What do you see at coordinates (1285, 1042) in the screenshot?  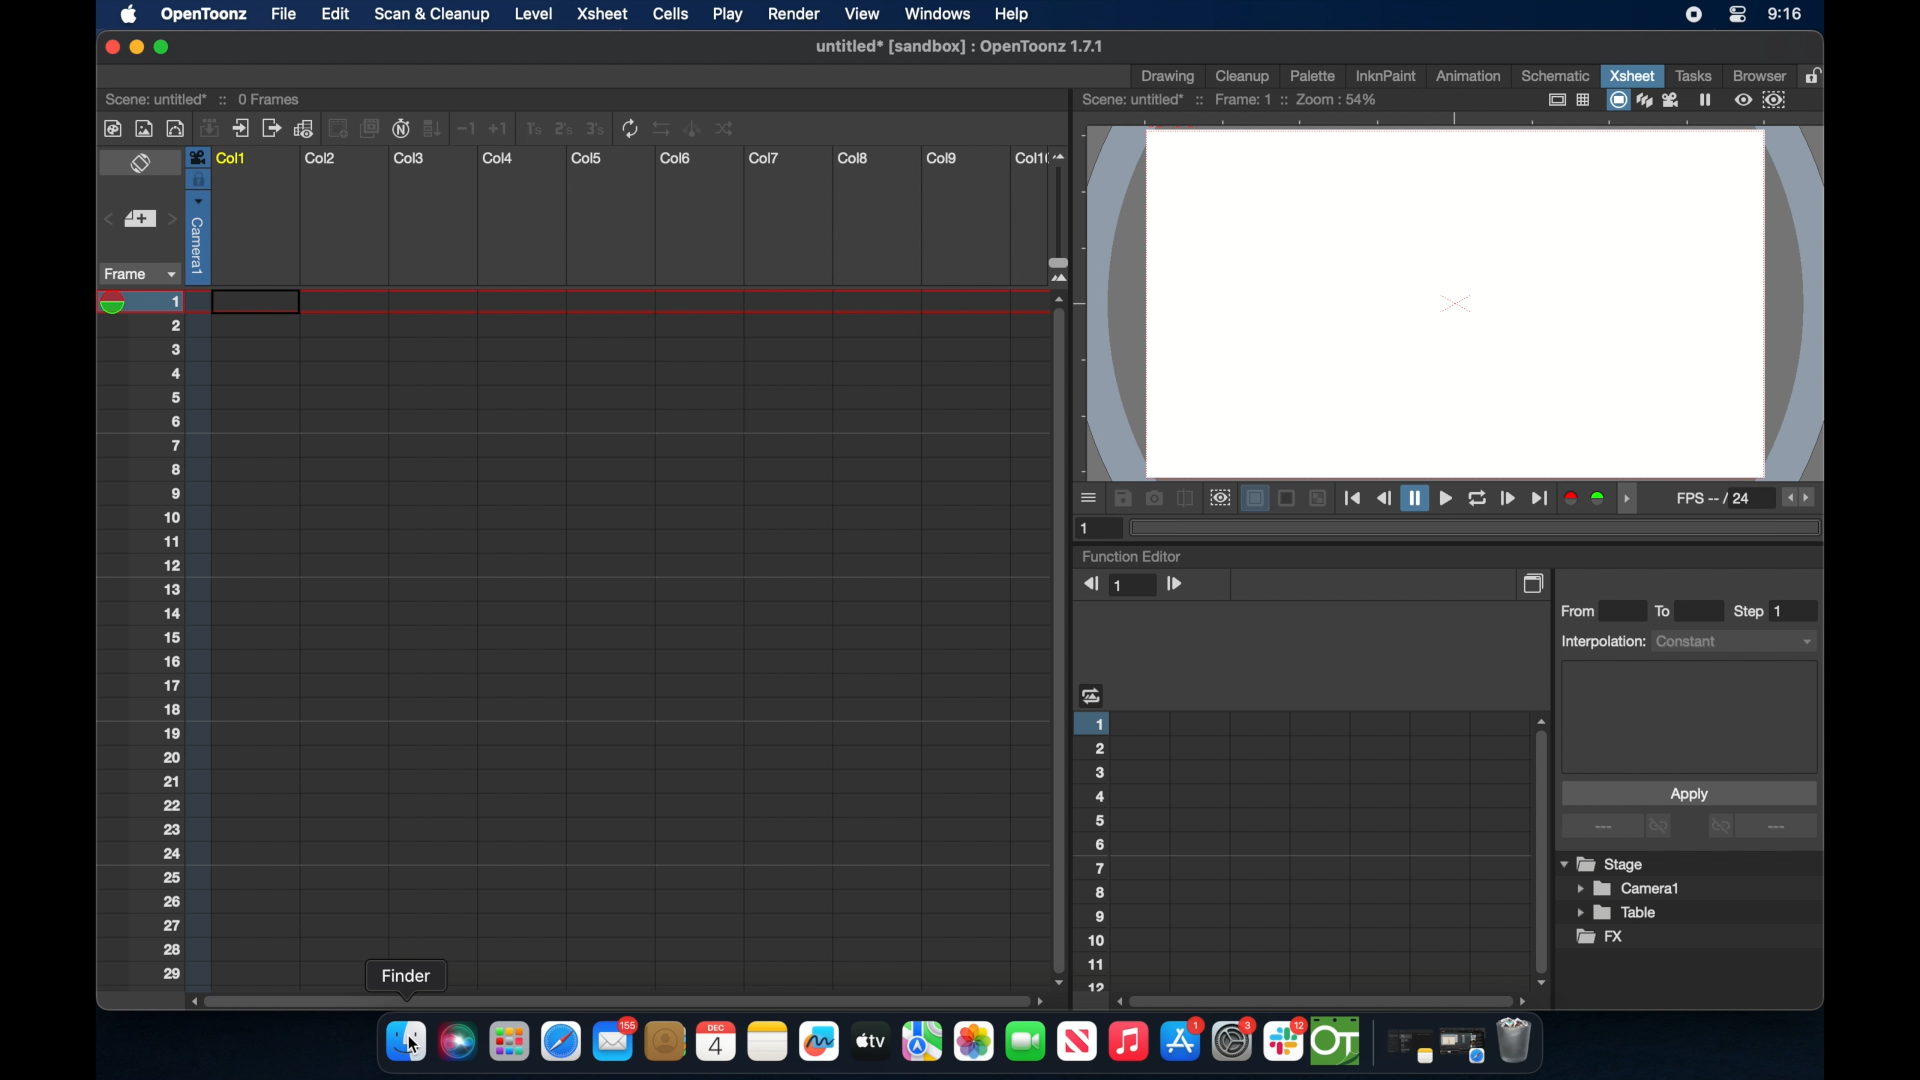 I see `slack` at bounding box center [1285, 1042].